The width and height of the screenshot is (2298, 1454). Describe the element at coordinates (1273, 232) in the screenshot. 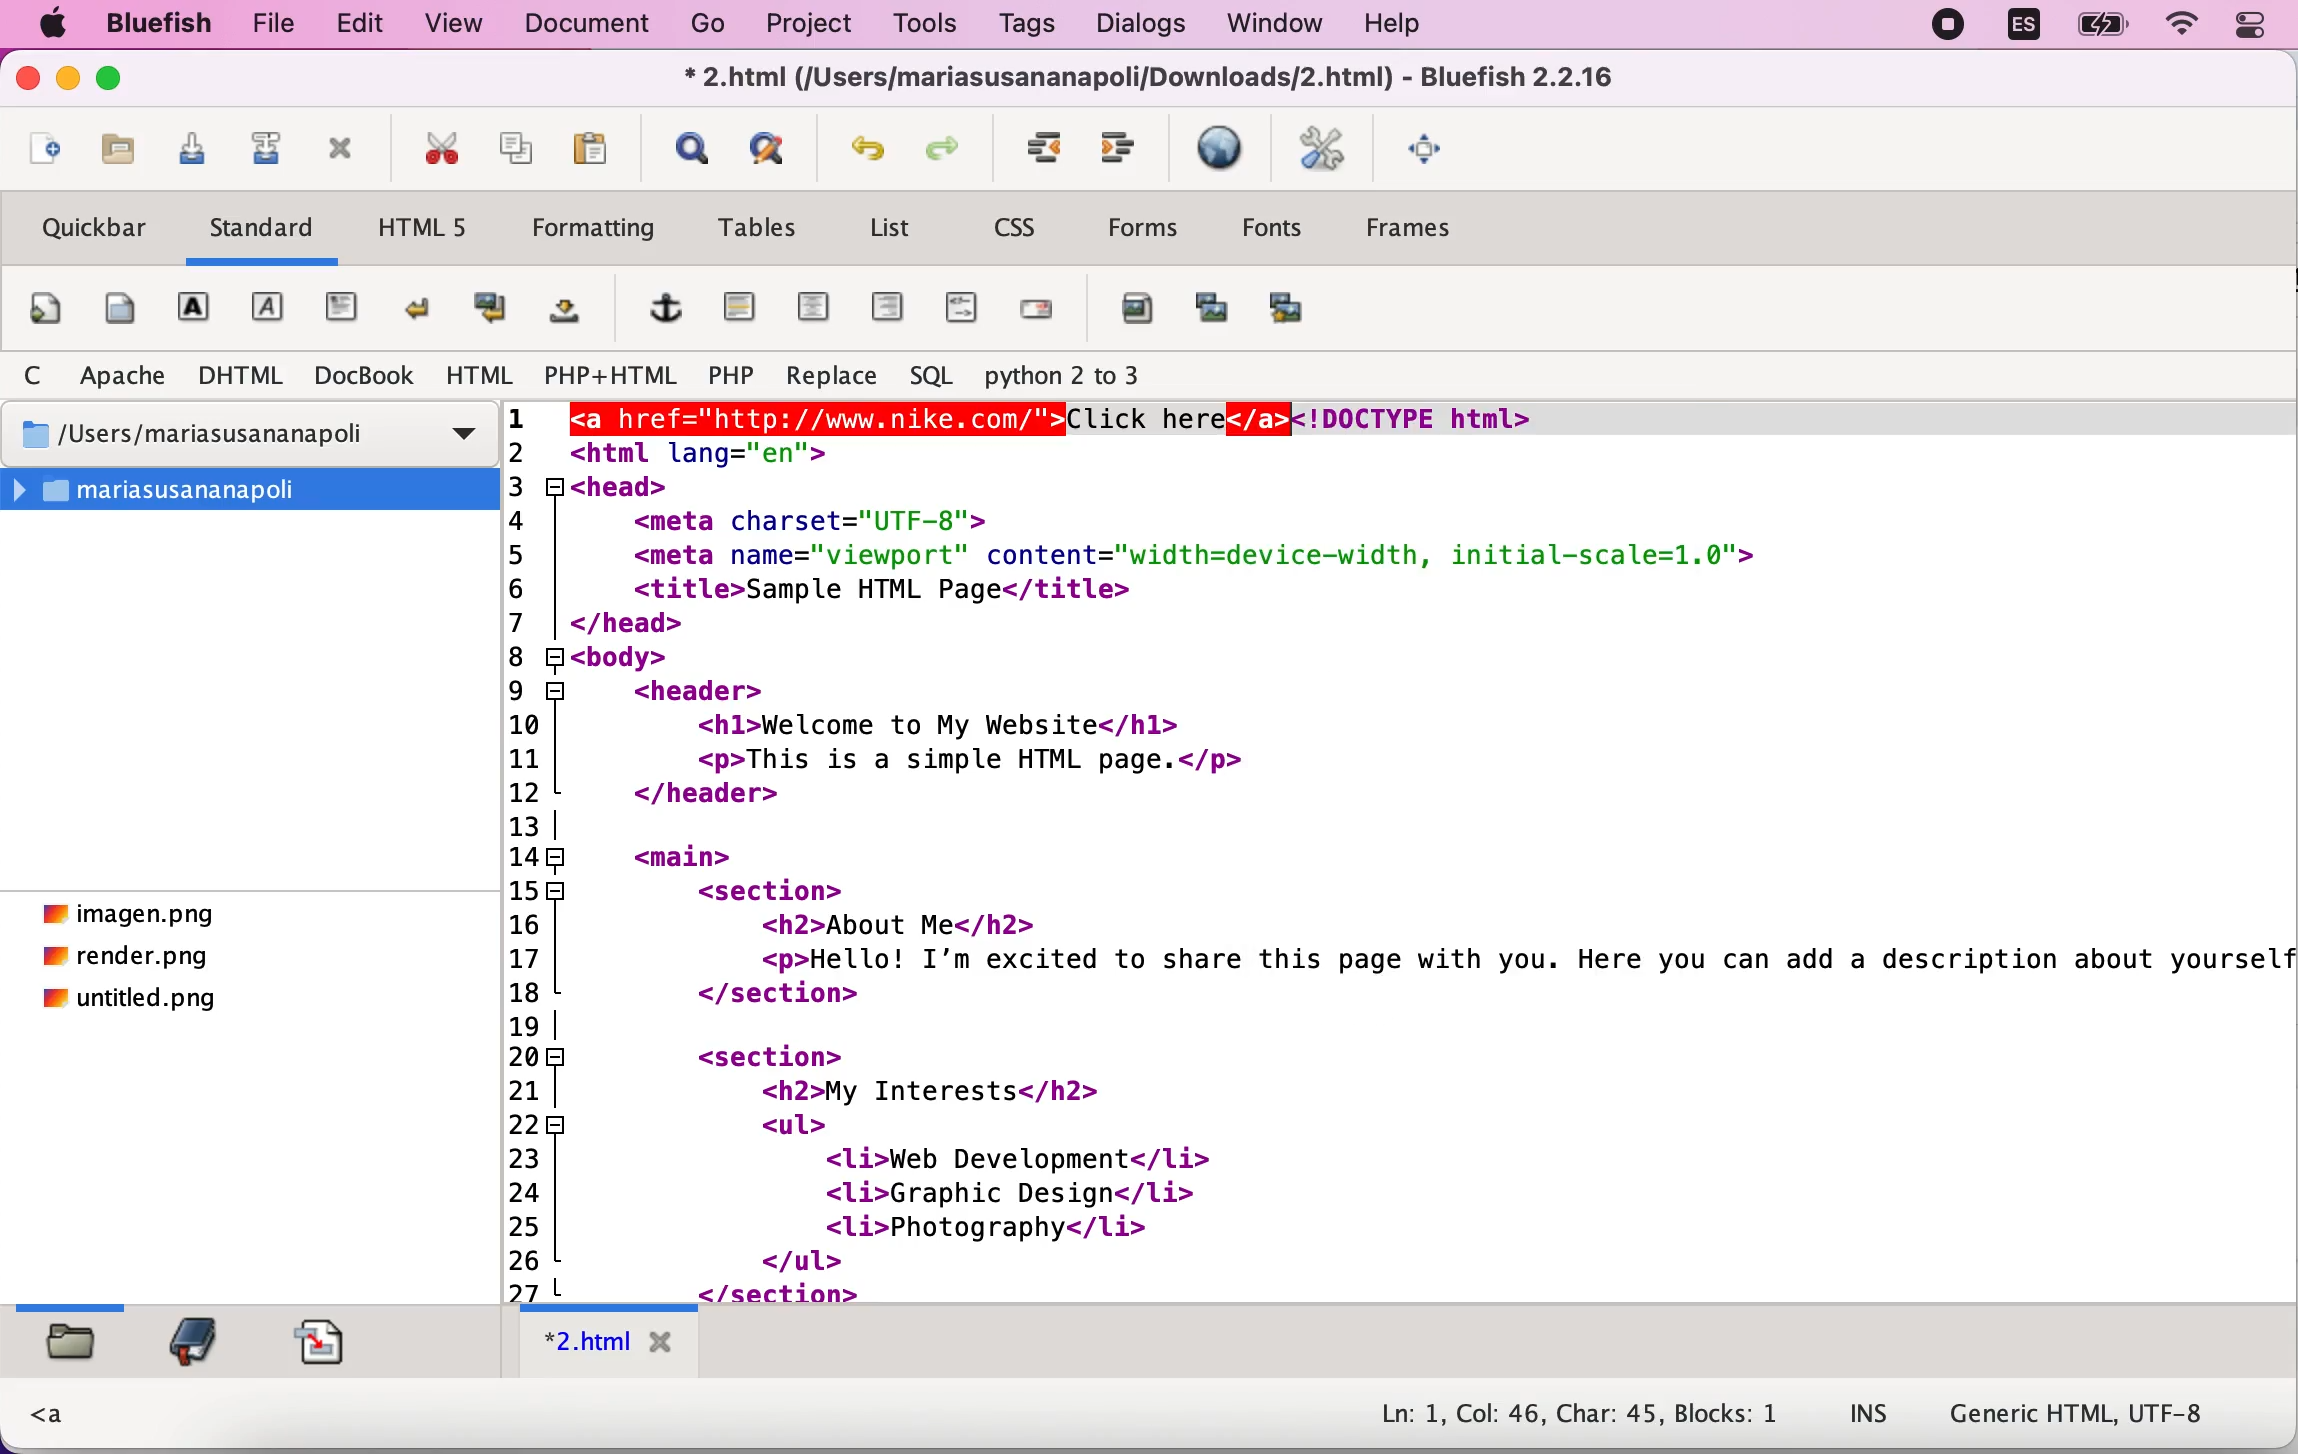

I see `fonts` at that location.